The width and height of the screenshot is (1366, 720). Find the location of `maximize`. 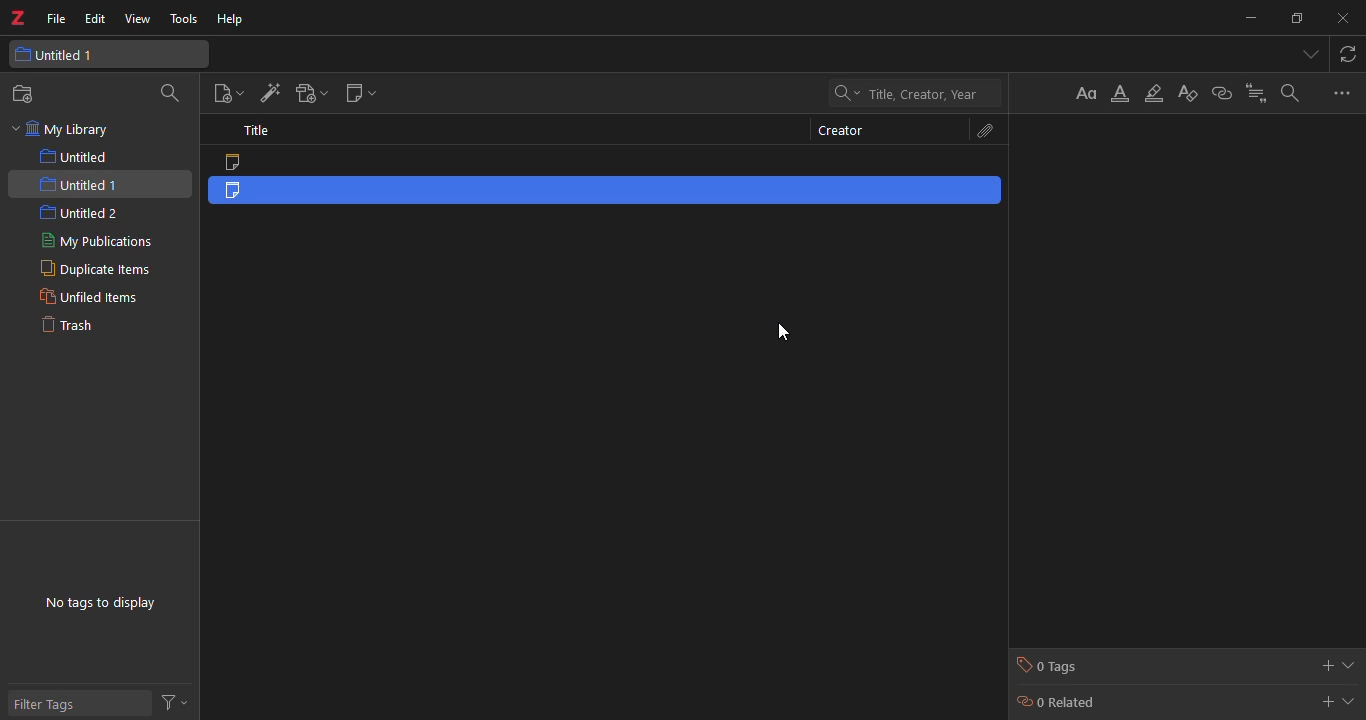

maximize is located at coordinates (1294, 18).